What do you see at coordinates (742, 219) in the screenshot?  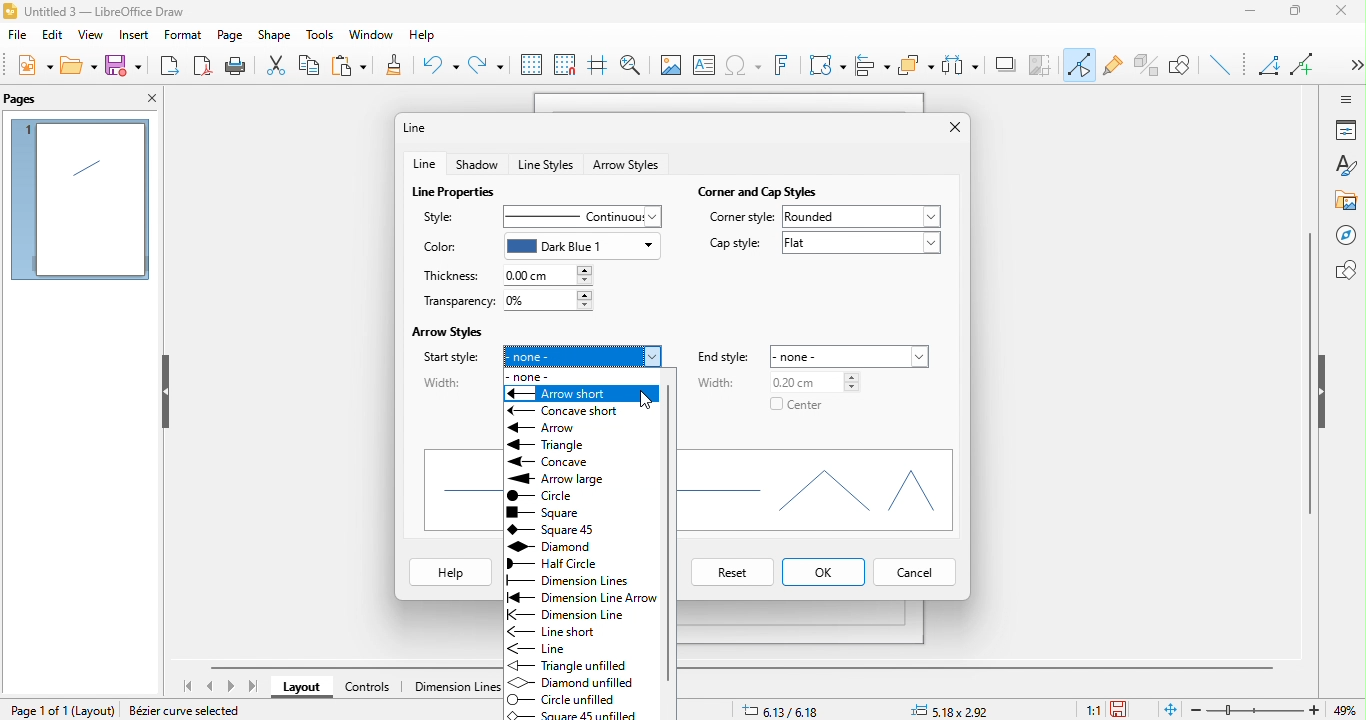 I see `corner style` at bounding box center [742, 219].